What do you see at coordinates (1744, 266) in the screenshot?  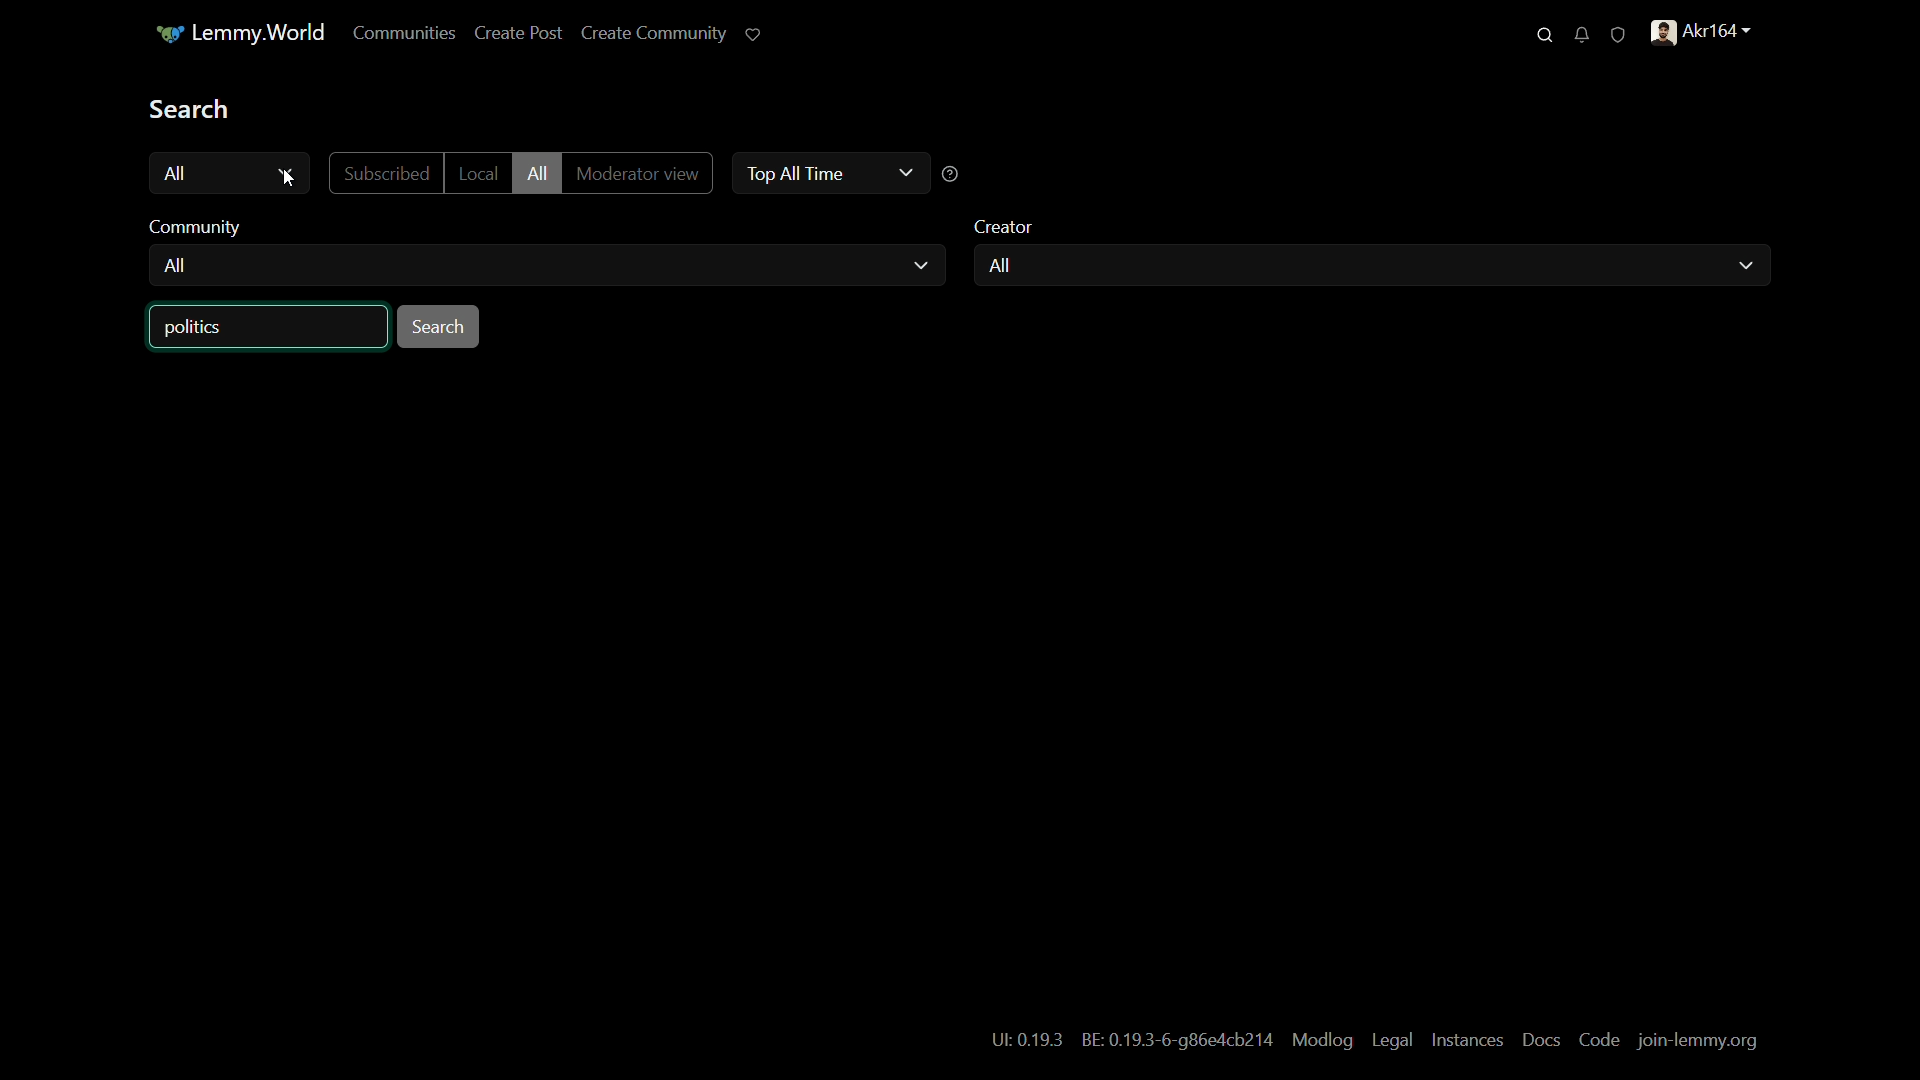 I see `dropdown` at bounding box center [1744, 266].